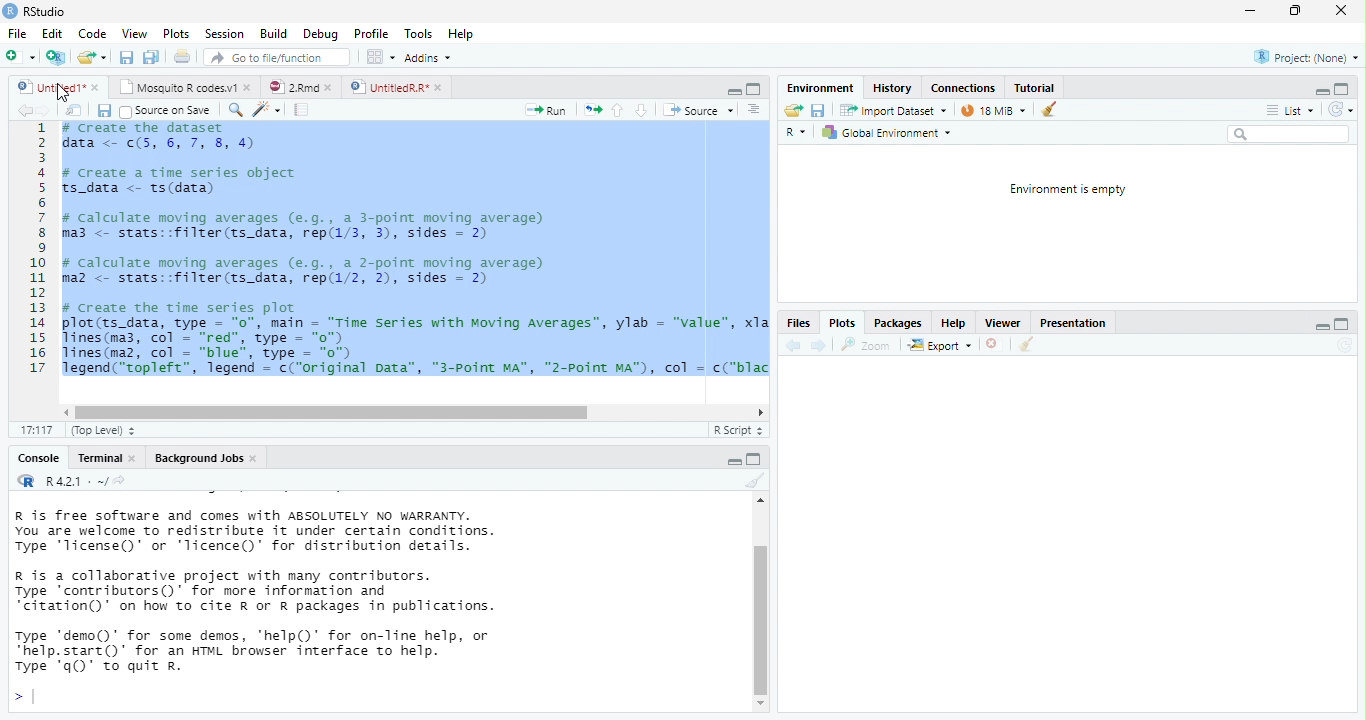  I want to click on Document outline, so click(755, 110).